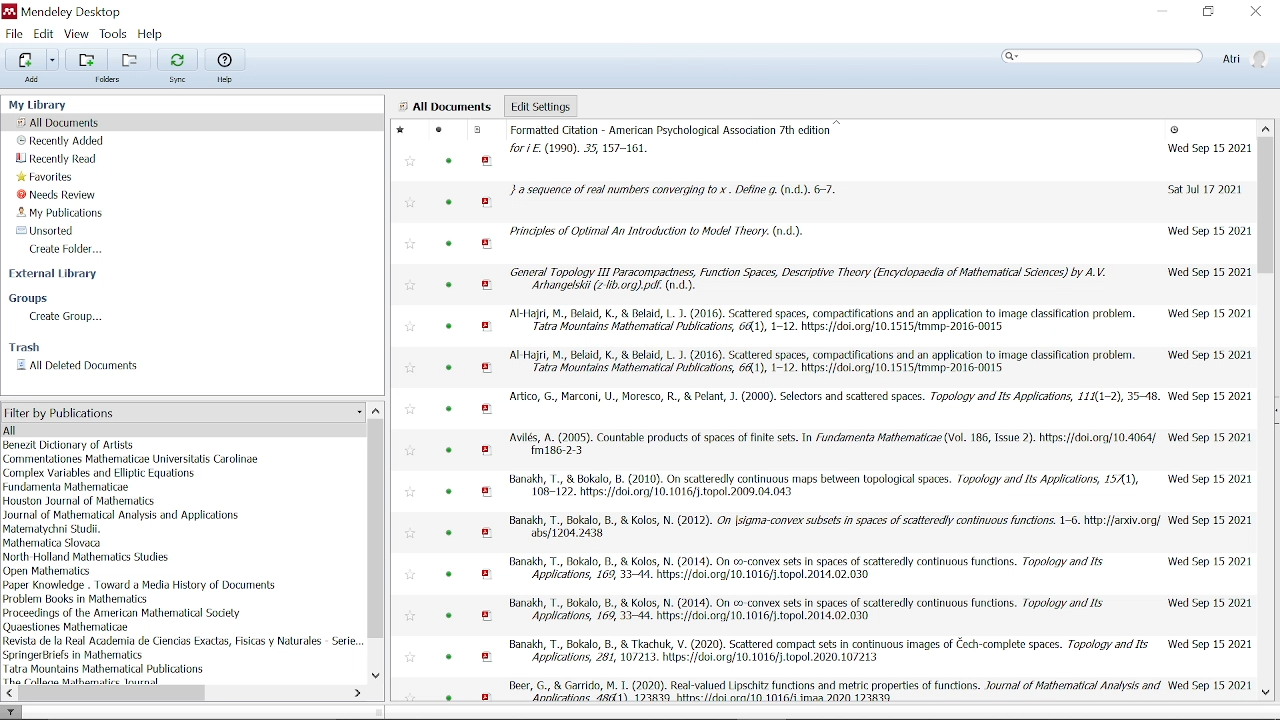 The image size is (1280, 720). What do you see at coordinates (489, 410) in the screenshot?
I see `pdf` at bounding box center [489, 410].